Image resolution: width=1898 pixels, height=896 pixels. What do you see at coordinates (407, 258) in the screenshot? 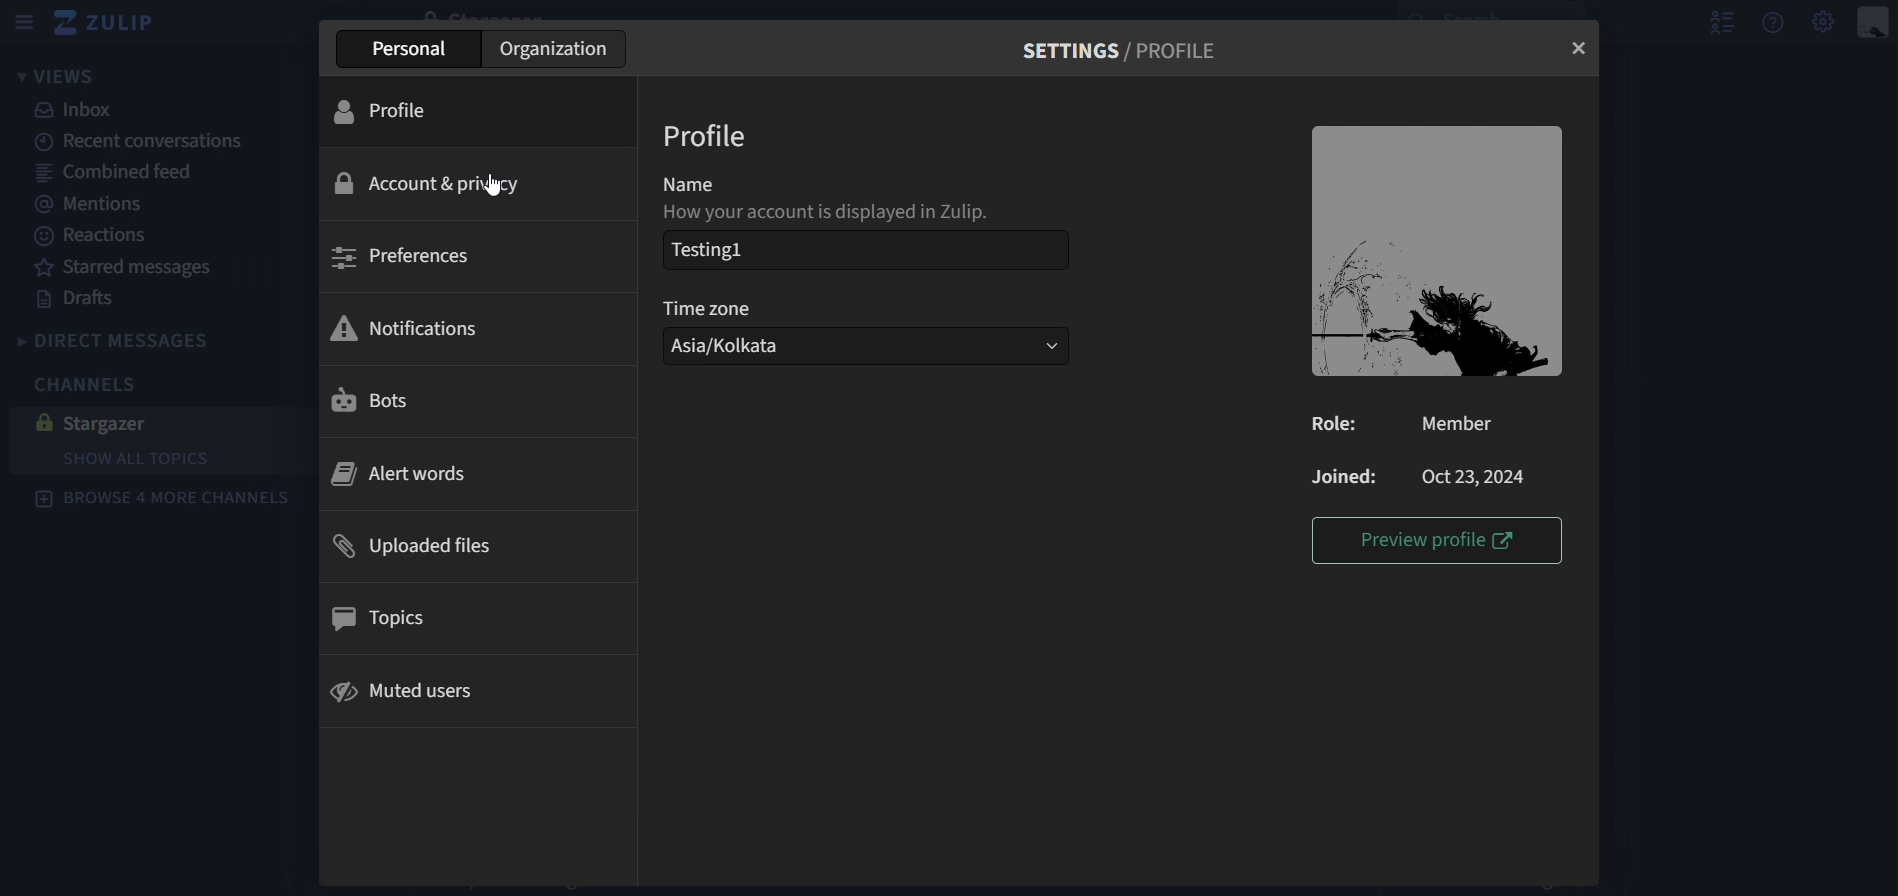
I see `preferences` at bounding box center [407, 258].